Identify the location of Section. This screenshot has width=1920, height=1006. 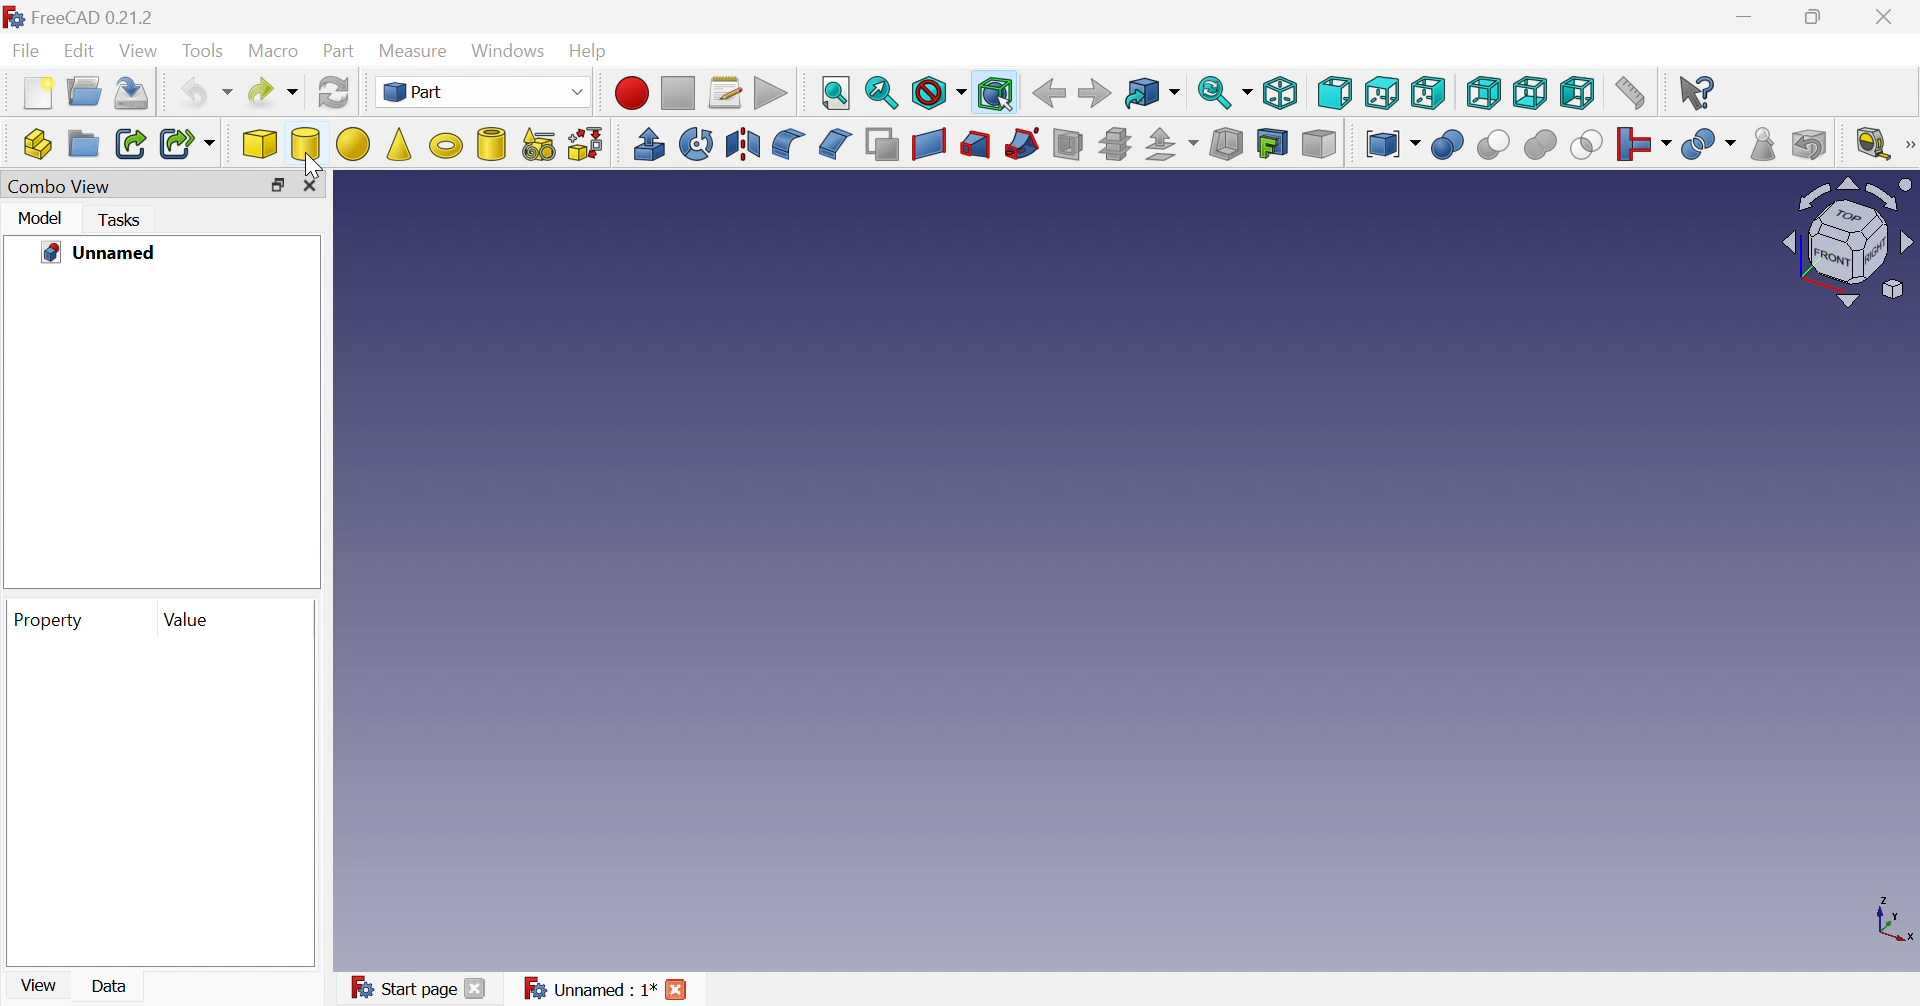
(1072, 145).